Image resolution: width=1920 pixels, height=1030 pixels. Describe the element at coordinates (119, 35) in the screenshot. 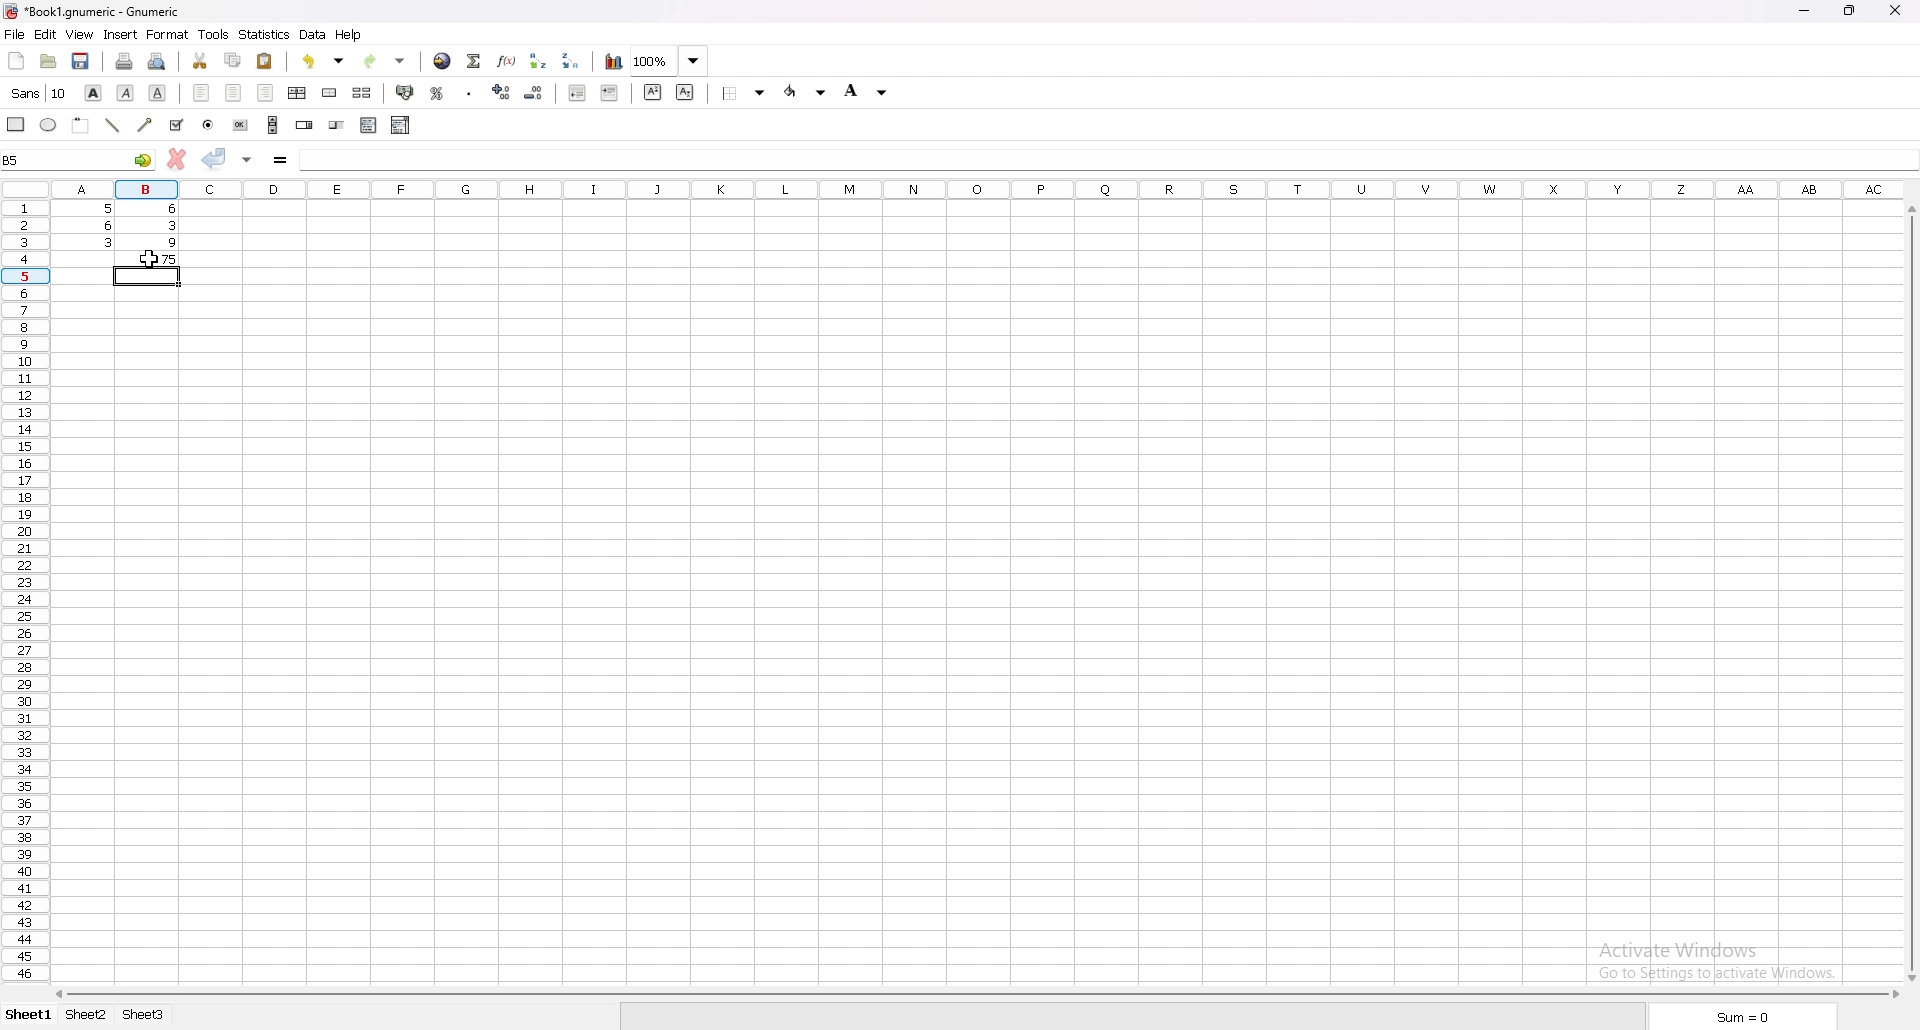

I see `insert` at that location.